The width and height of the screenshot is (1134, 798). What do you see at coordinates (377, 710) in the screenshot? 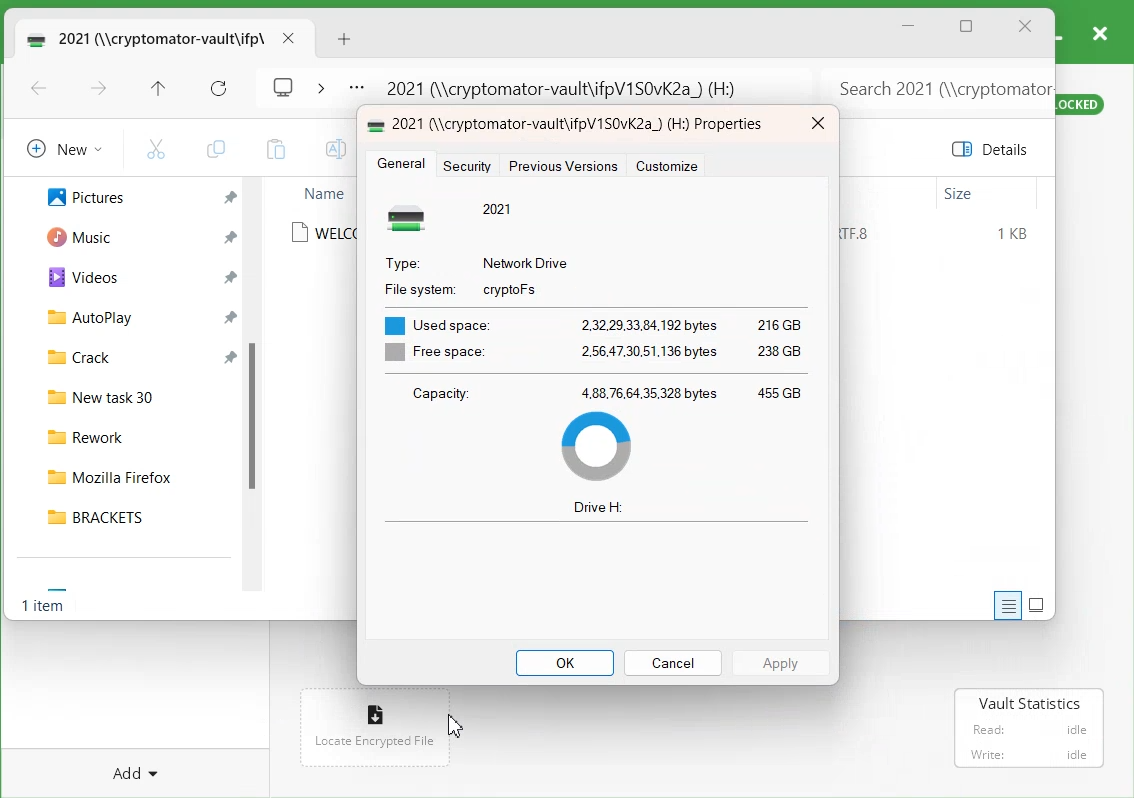
I see `icon` at bounding box center [377, 710].